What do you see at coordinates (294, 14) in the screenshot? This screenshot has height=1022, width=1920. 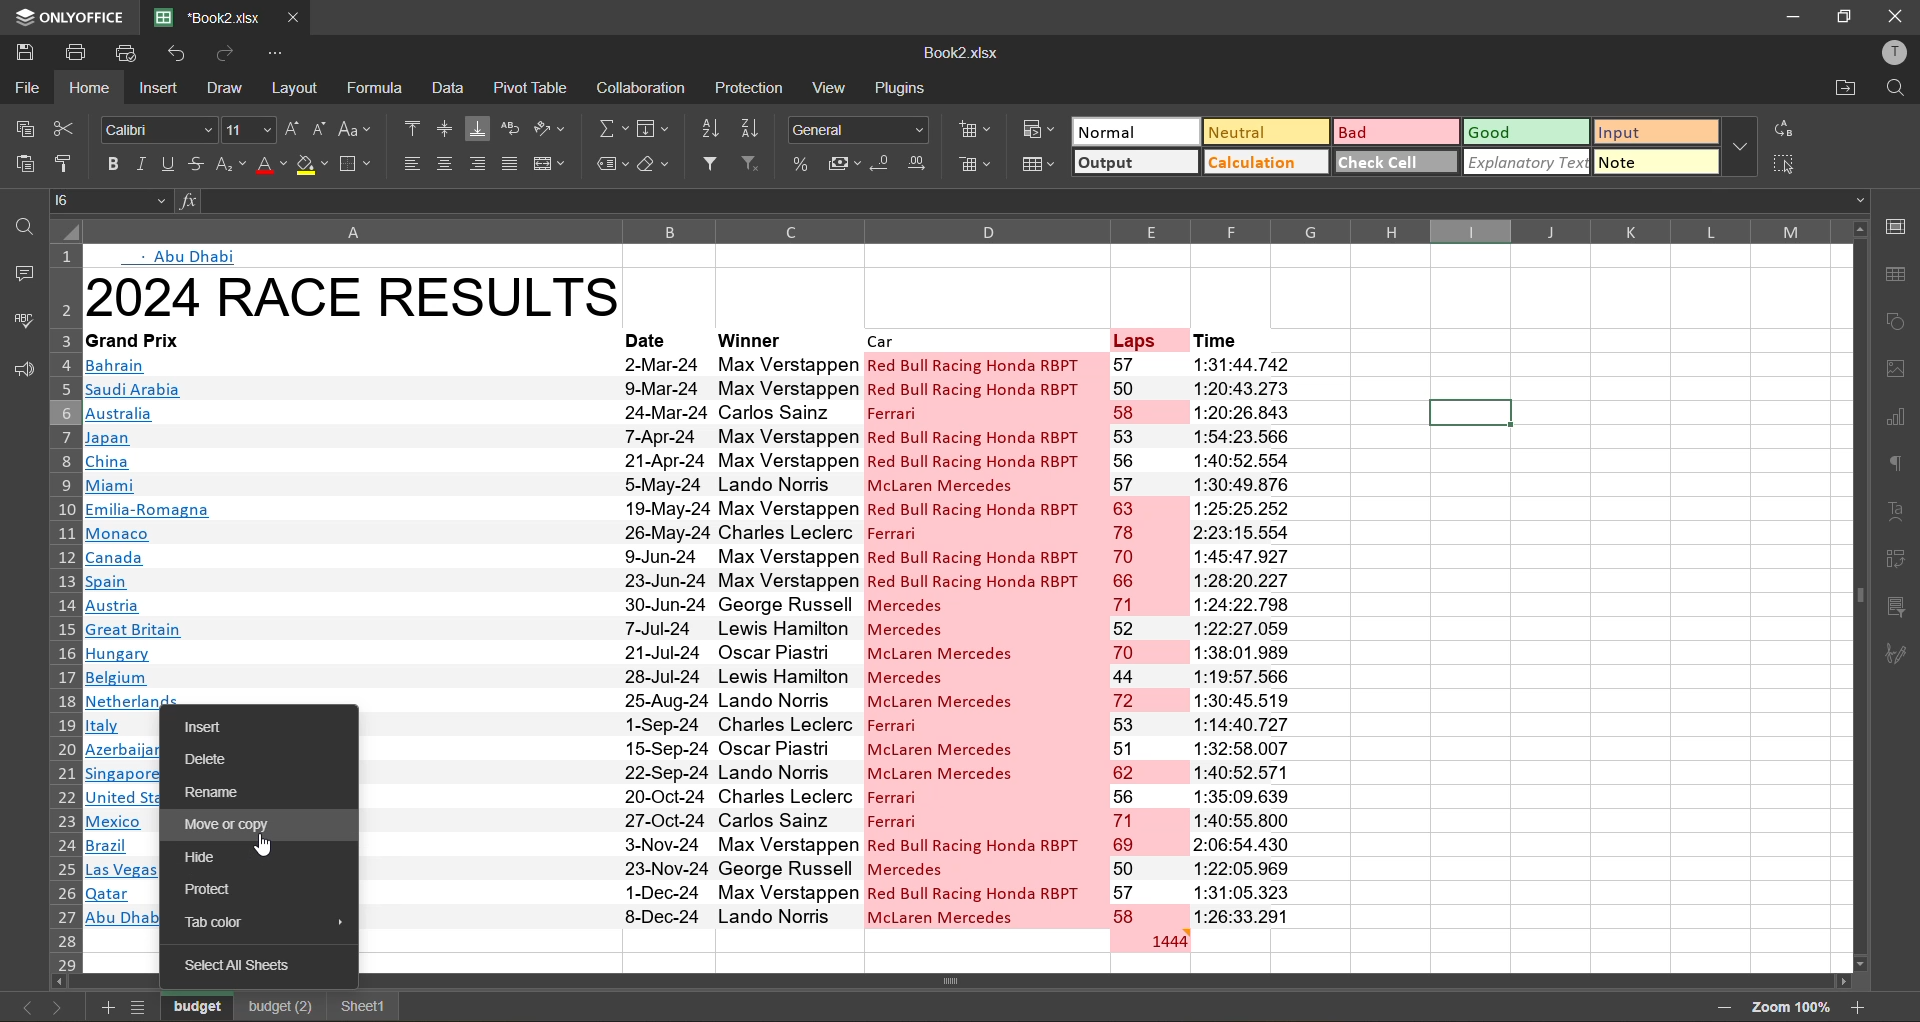 I see `close tab` at bounding box center [294, 14].